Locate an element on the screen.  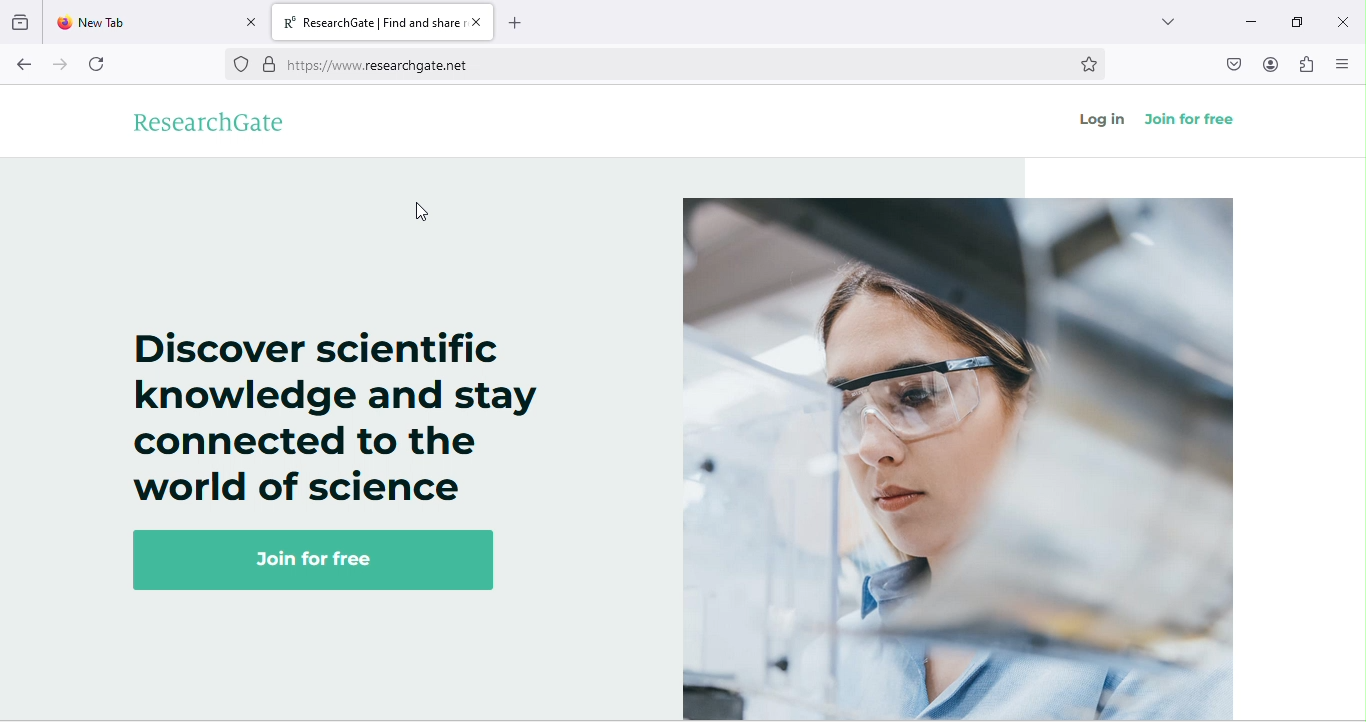
join for free is located at coordinates (1191, 117).